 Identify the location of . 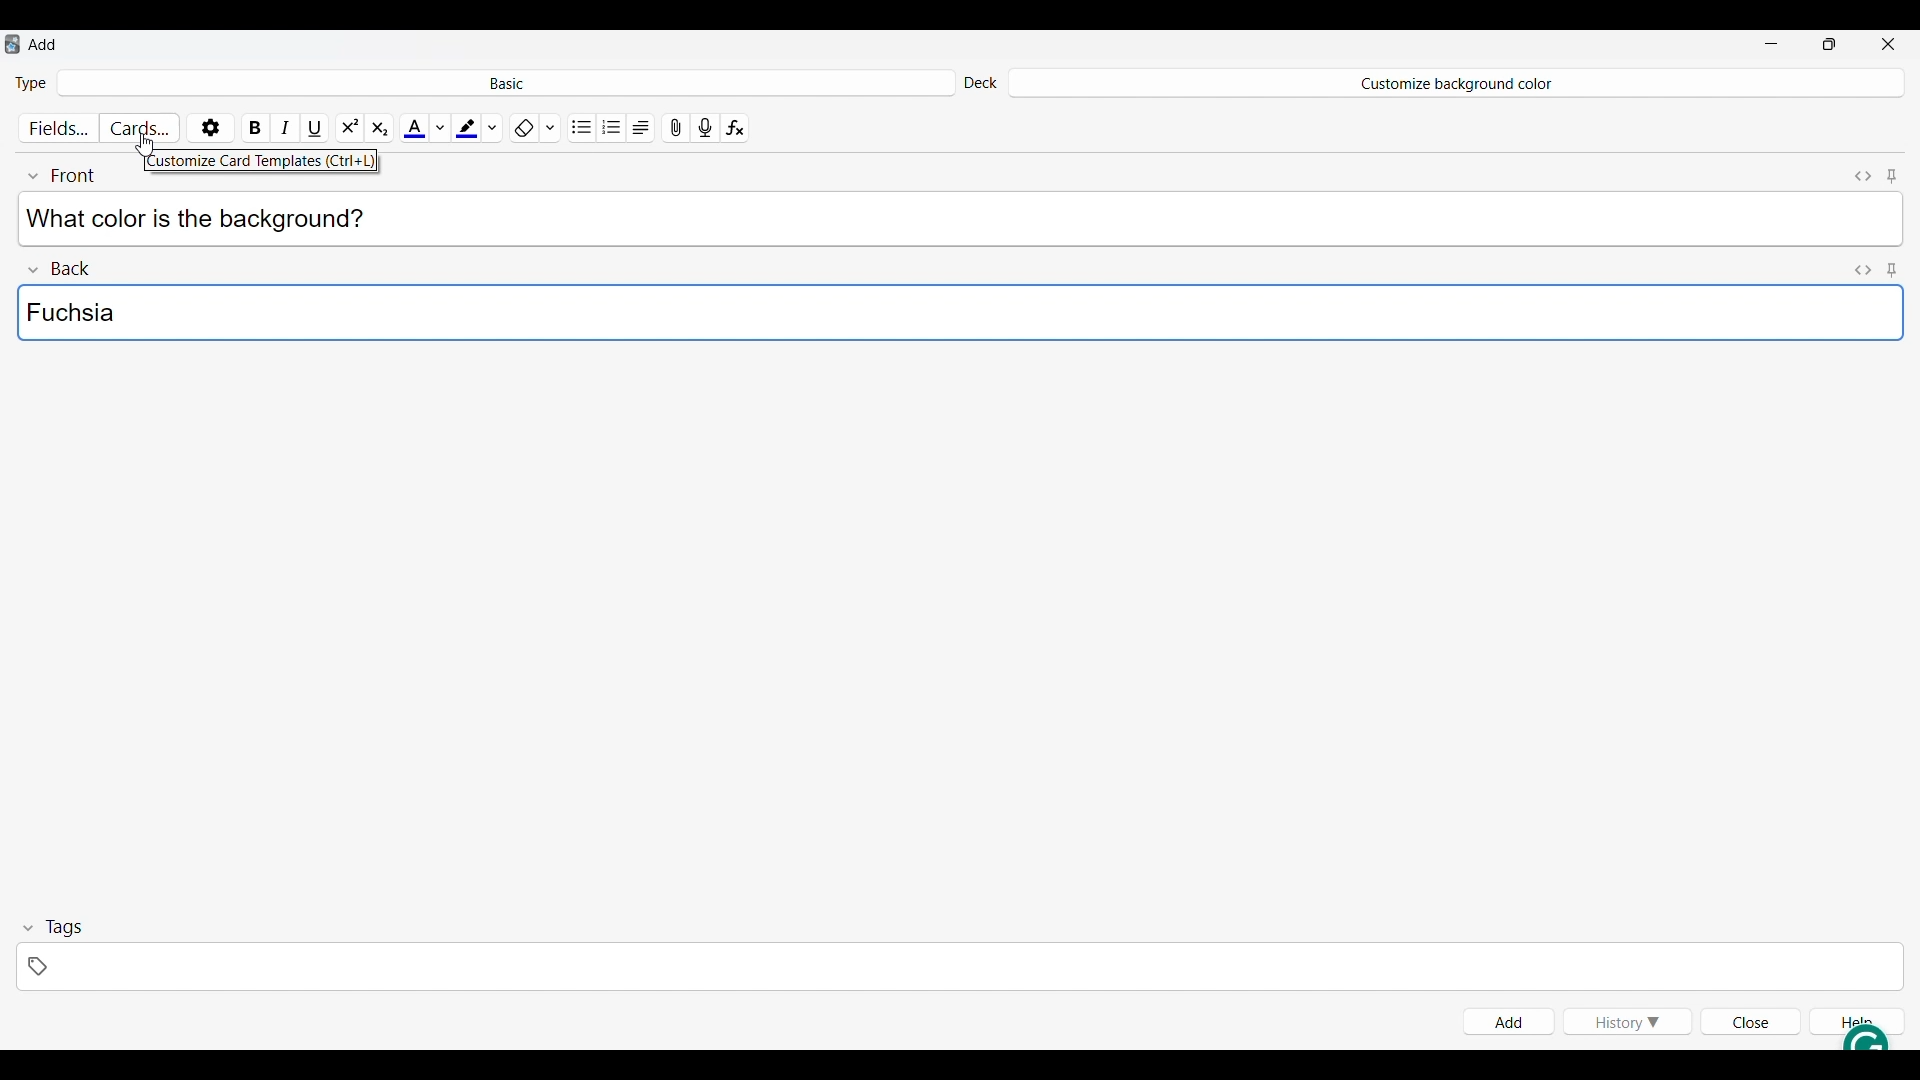
(1509, 1023).